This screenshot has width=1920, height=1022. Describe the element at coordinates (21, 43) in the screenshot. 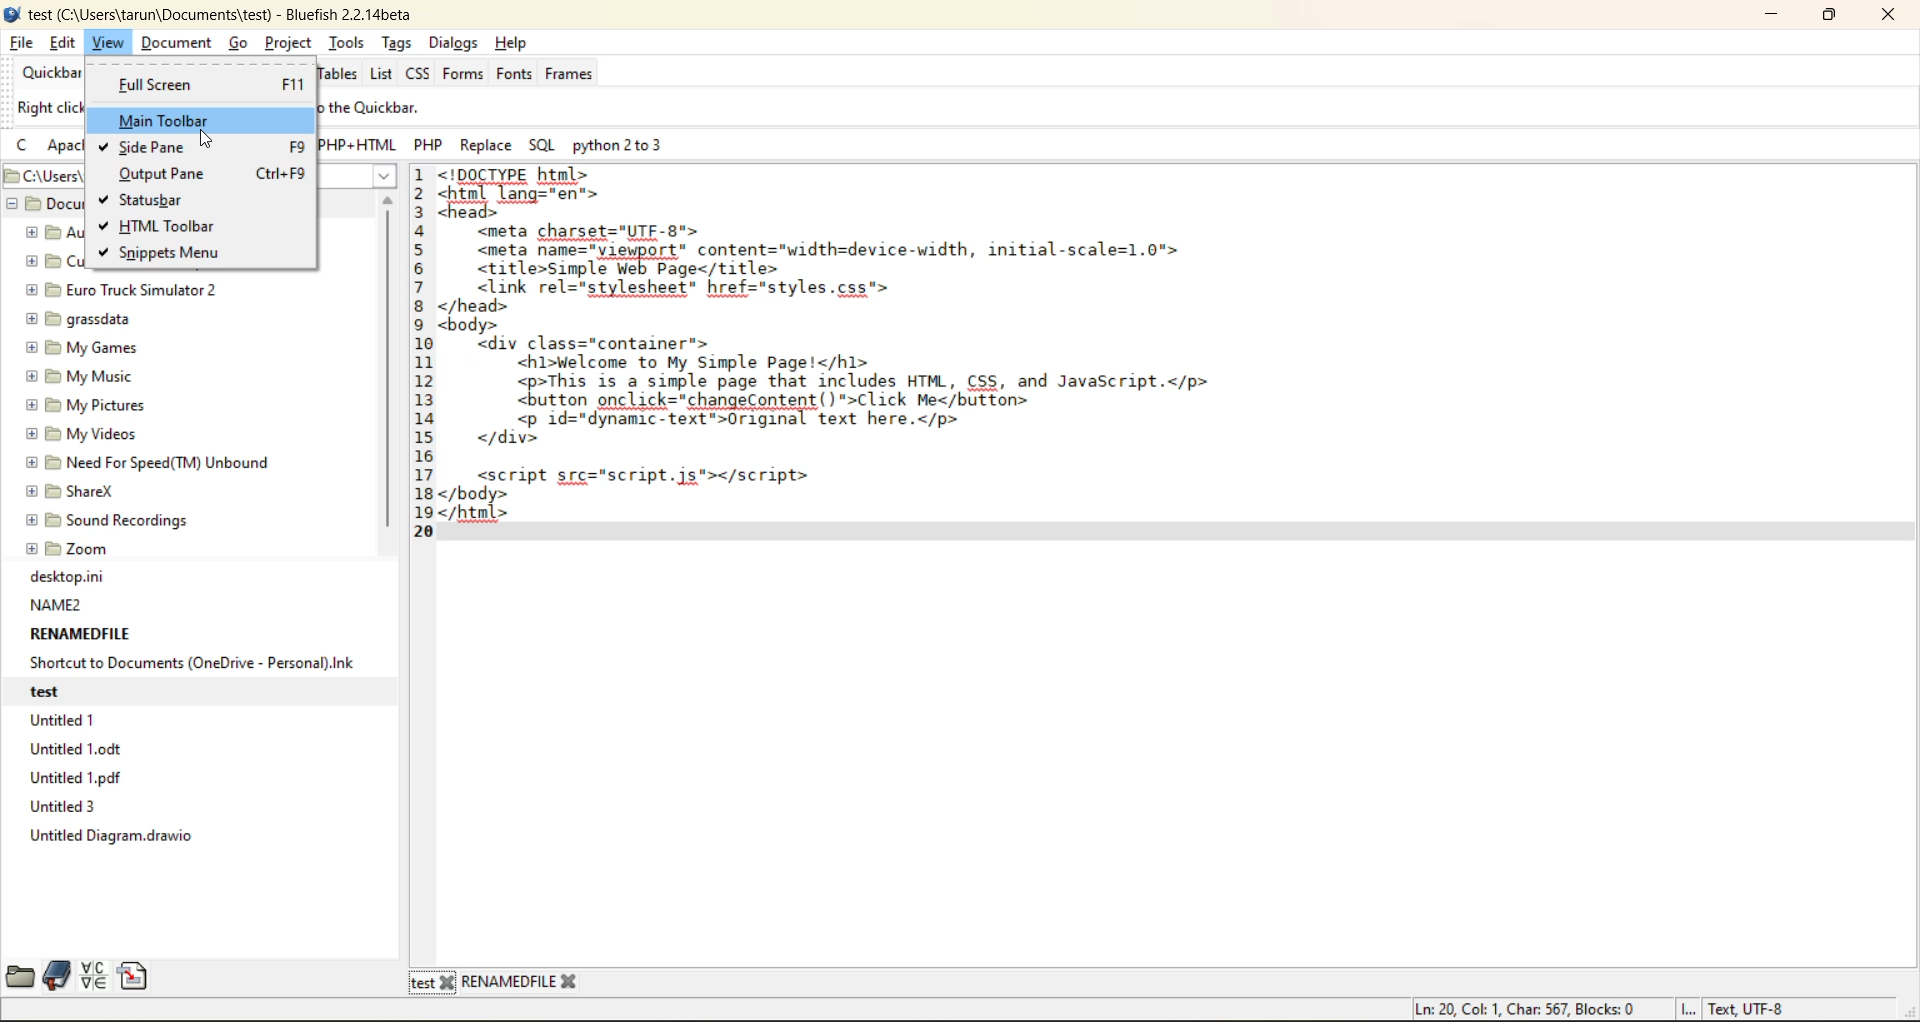

I see `file` at that location.